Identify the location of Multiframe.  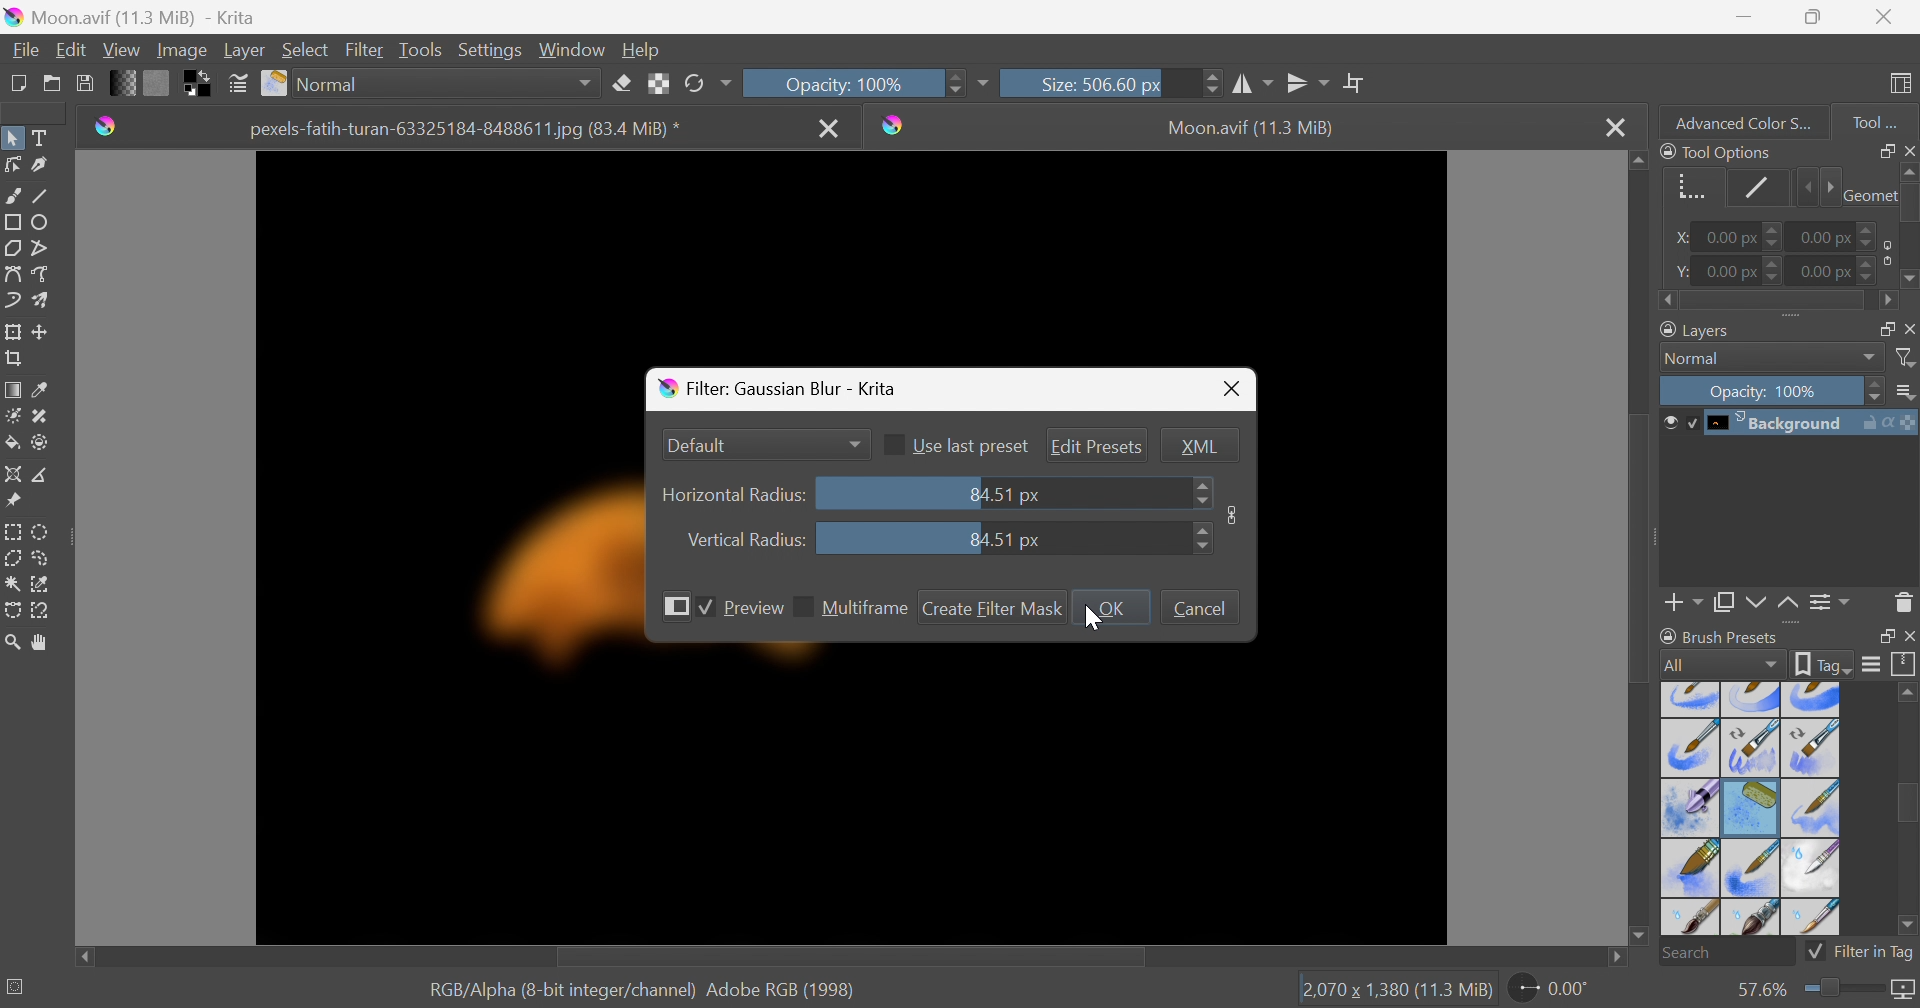
(865, 608).